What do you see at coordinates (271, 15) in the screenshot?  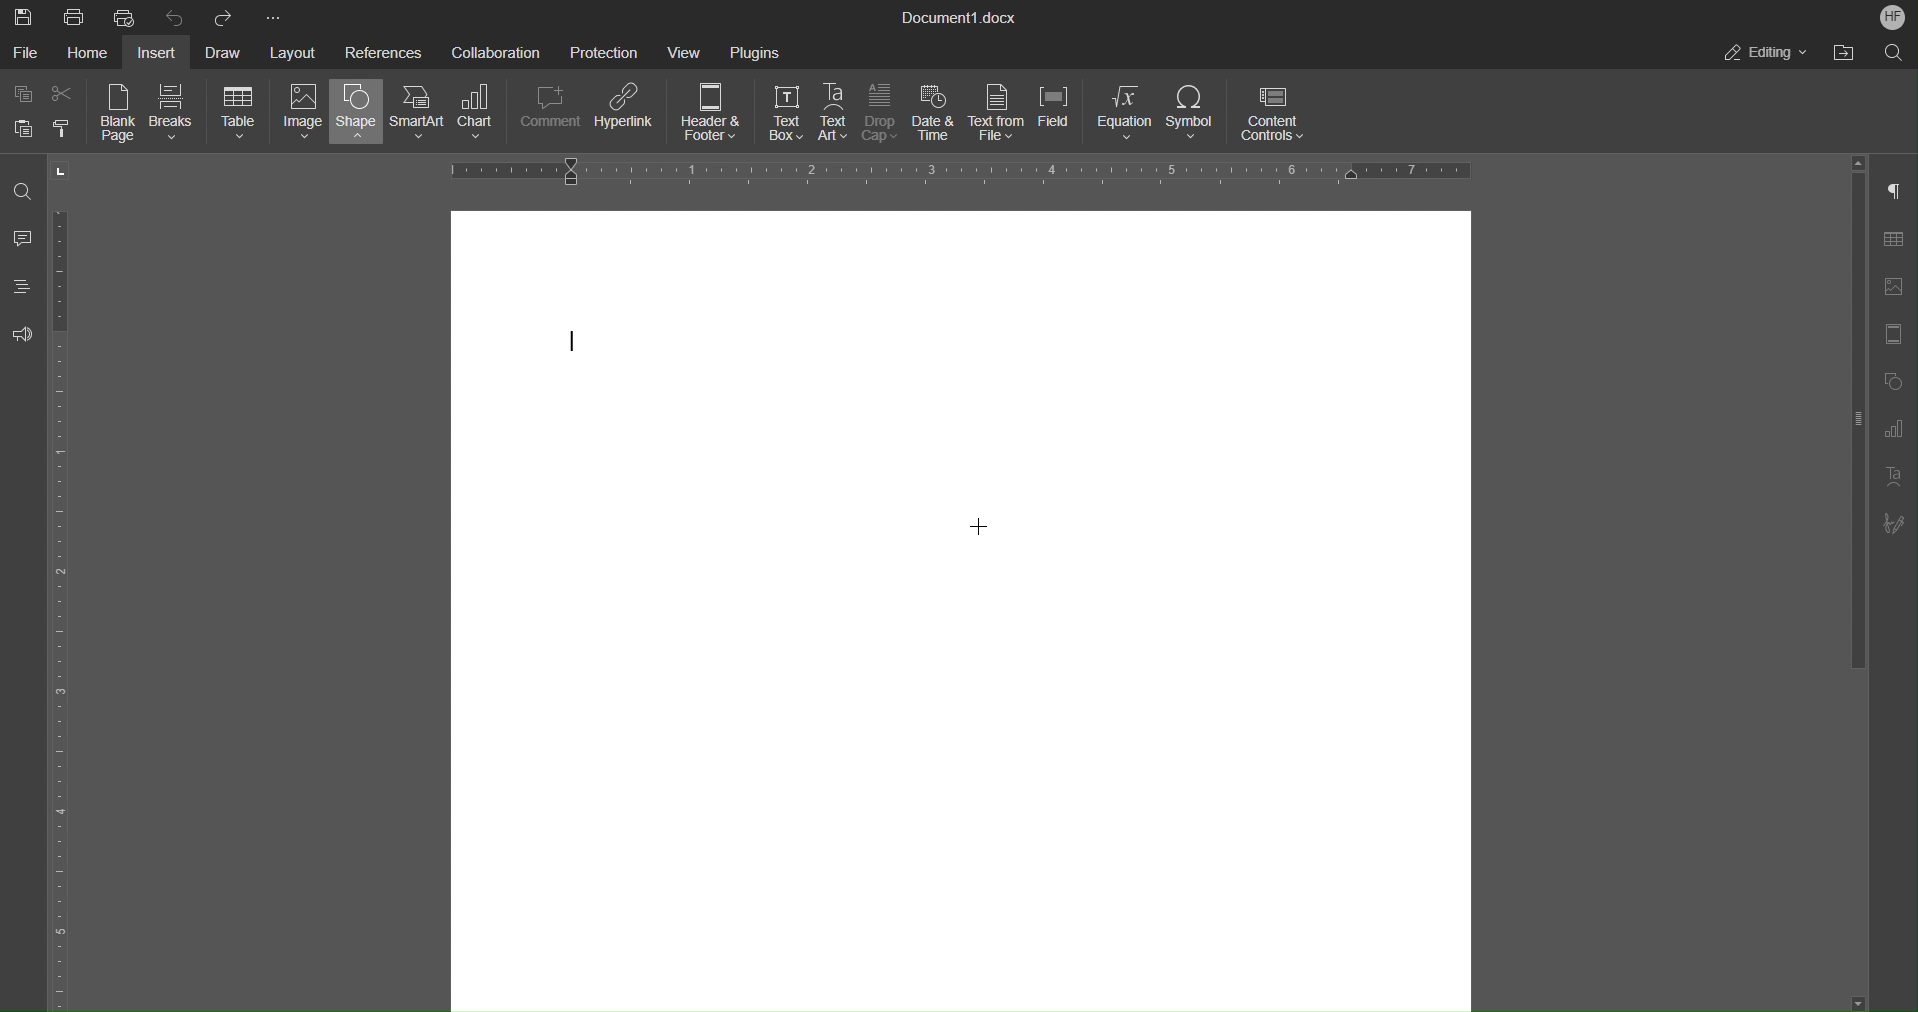 I see `More` at bounding box center [271, 15].